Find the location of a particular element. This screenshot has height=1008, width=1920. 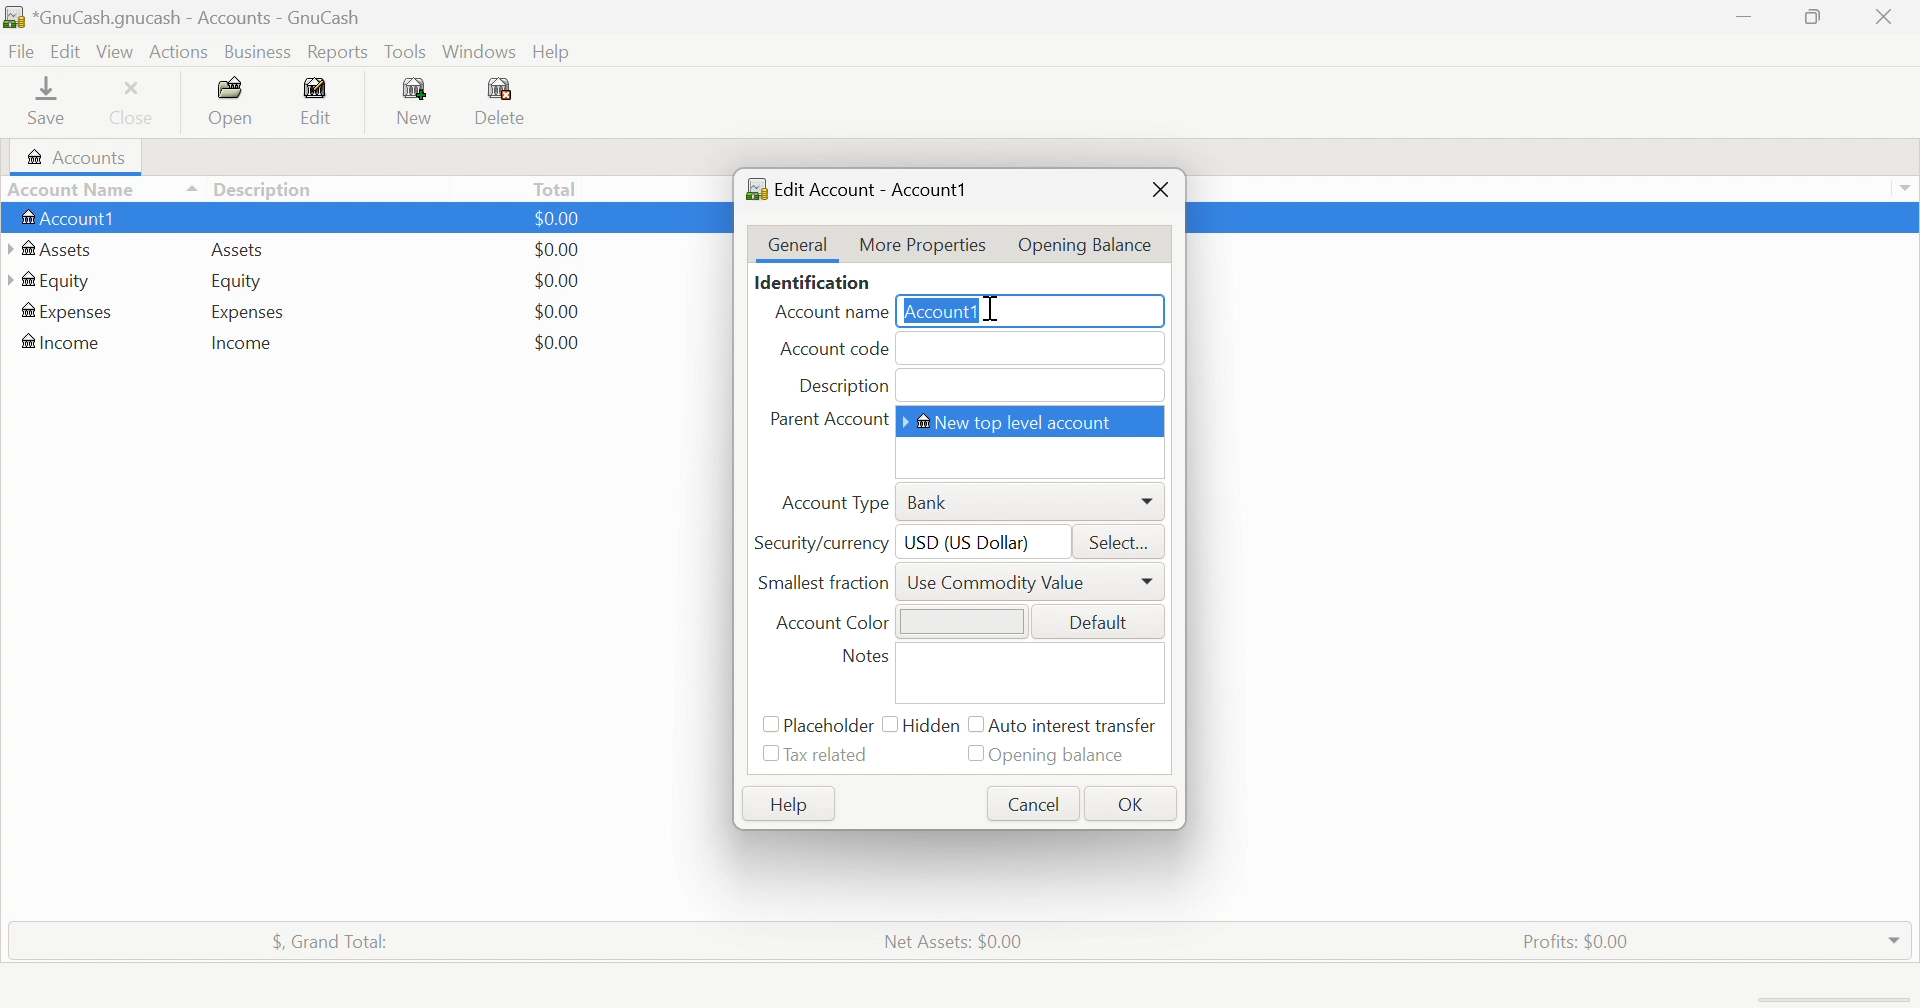

Security/currency is located at coordinates (820, 544).